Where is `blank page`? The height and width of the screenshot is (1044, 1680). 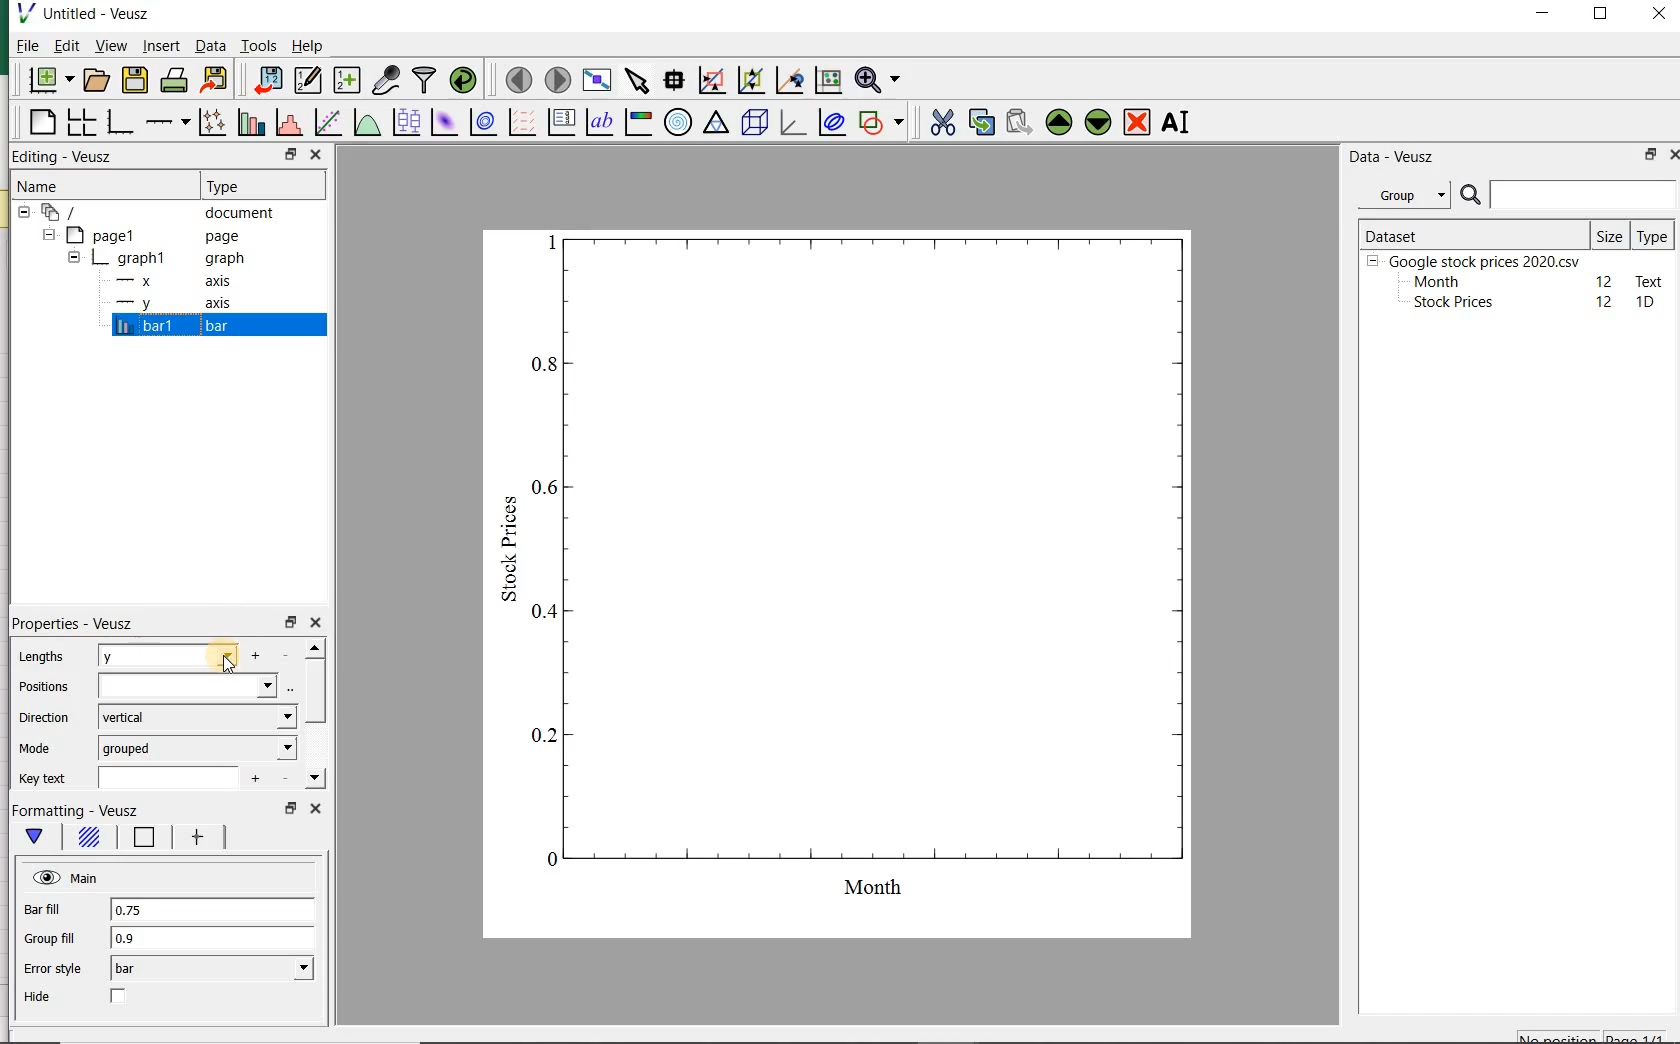 blank page is located at coordinates (41, 125).